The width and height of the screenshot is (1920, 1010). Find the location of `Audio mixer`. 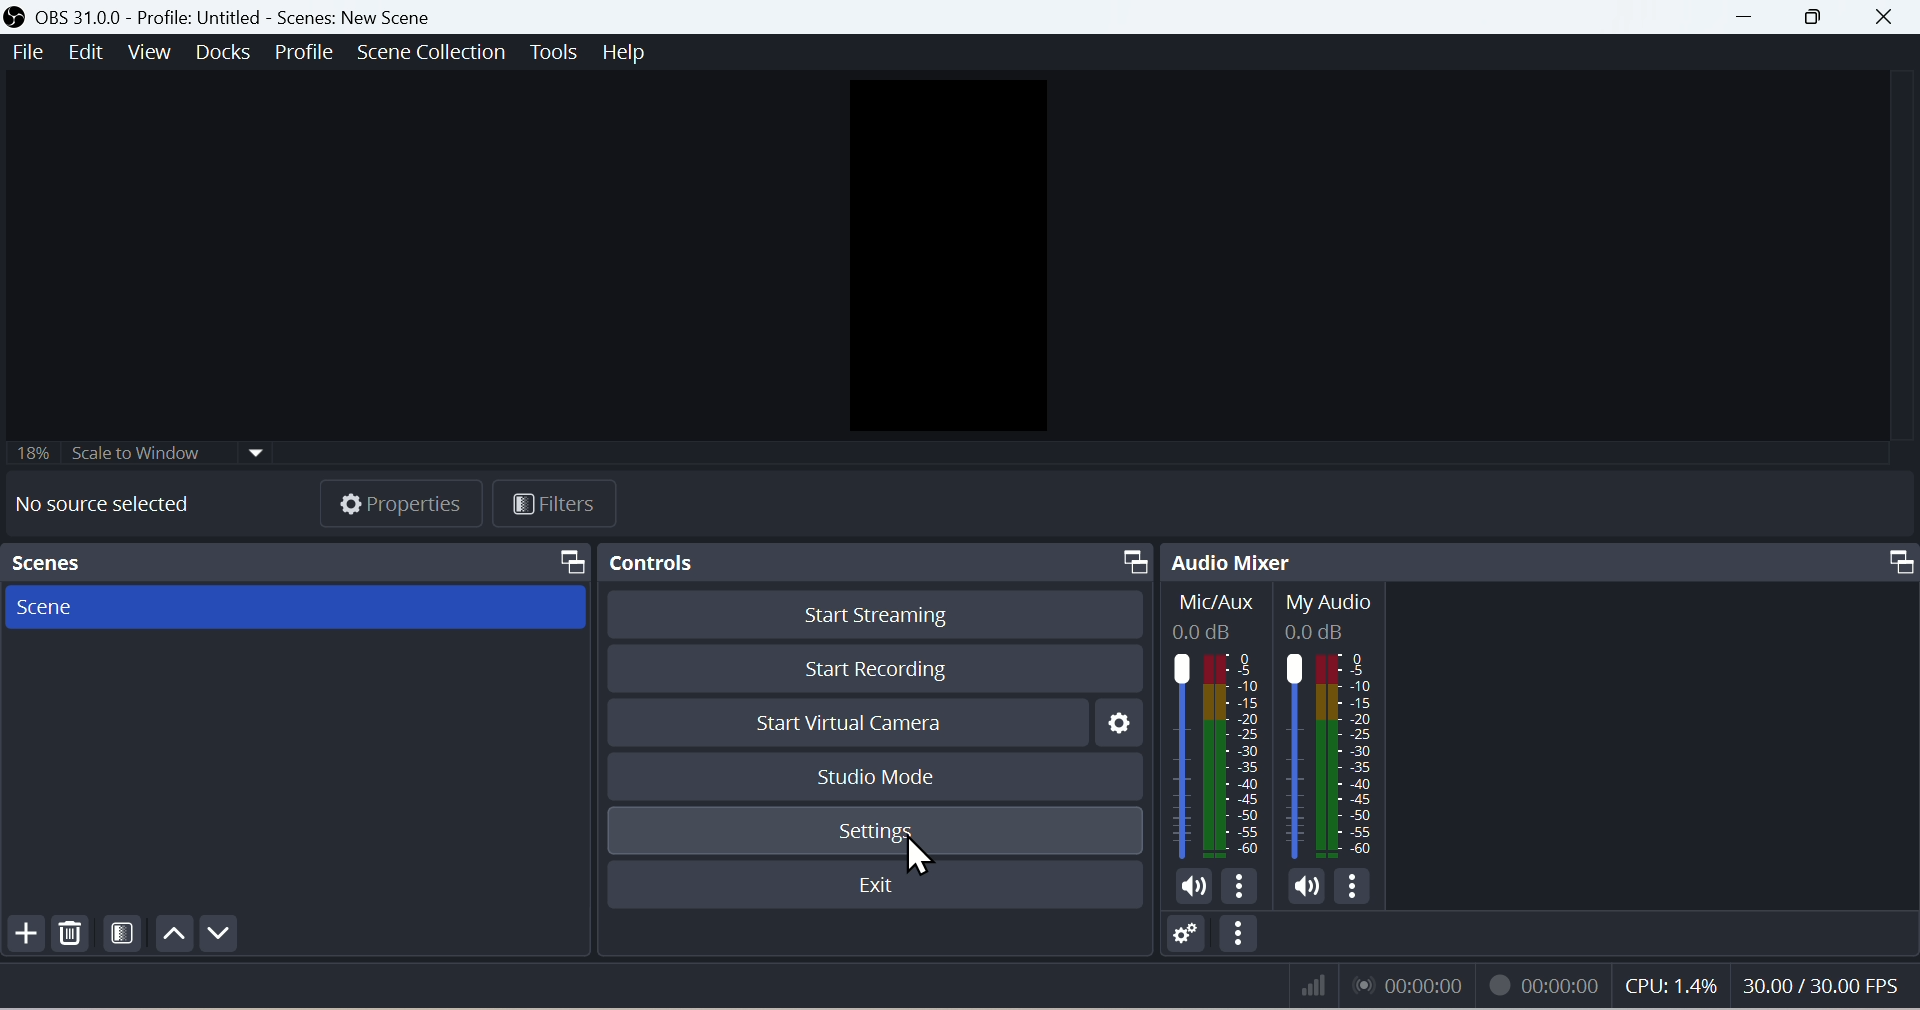

Audio mixer is located at coordinates (1540, 559).